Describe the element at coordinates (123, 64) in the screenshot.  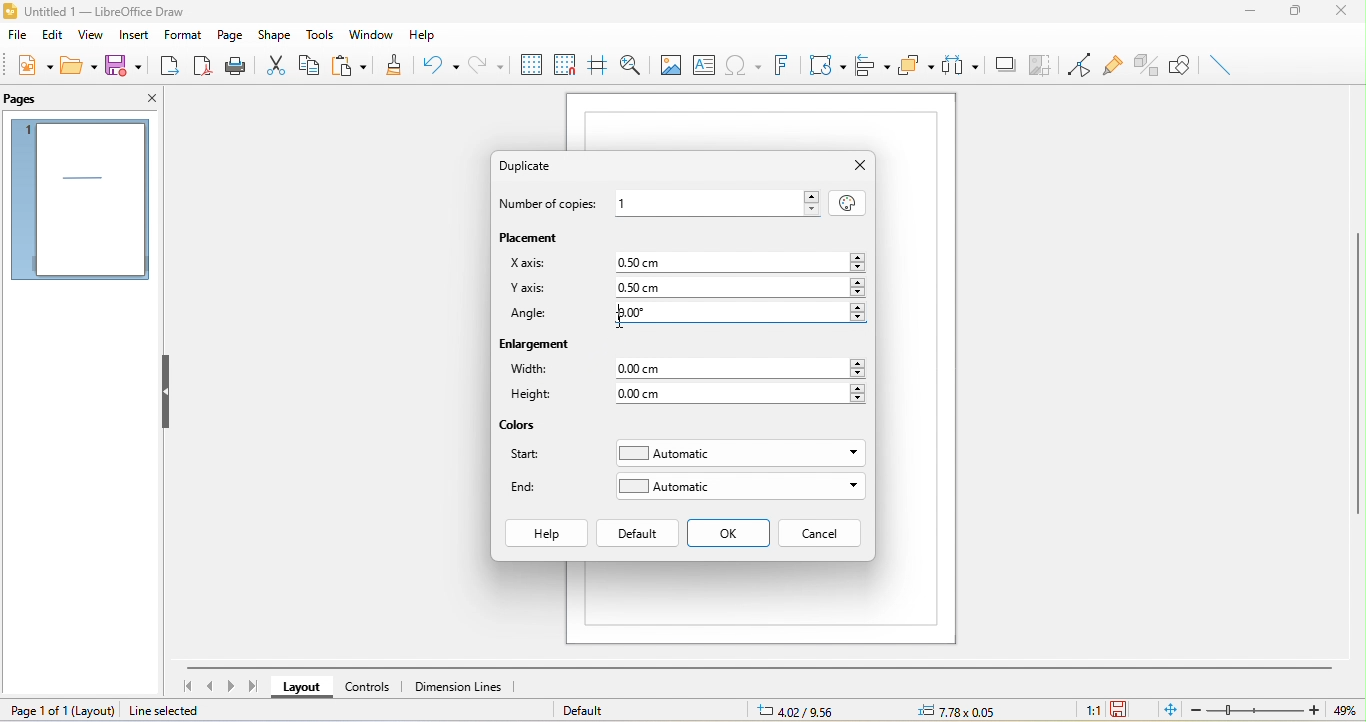
I see `save` at that location.